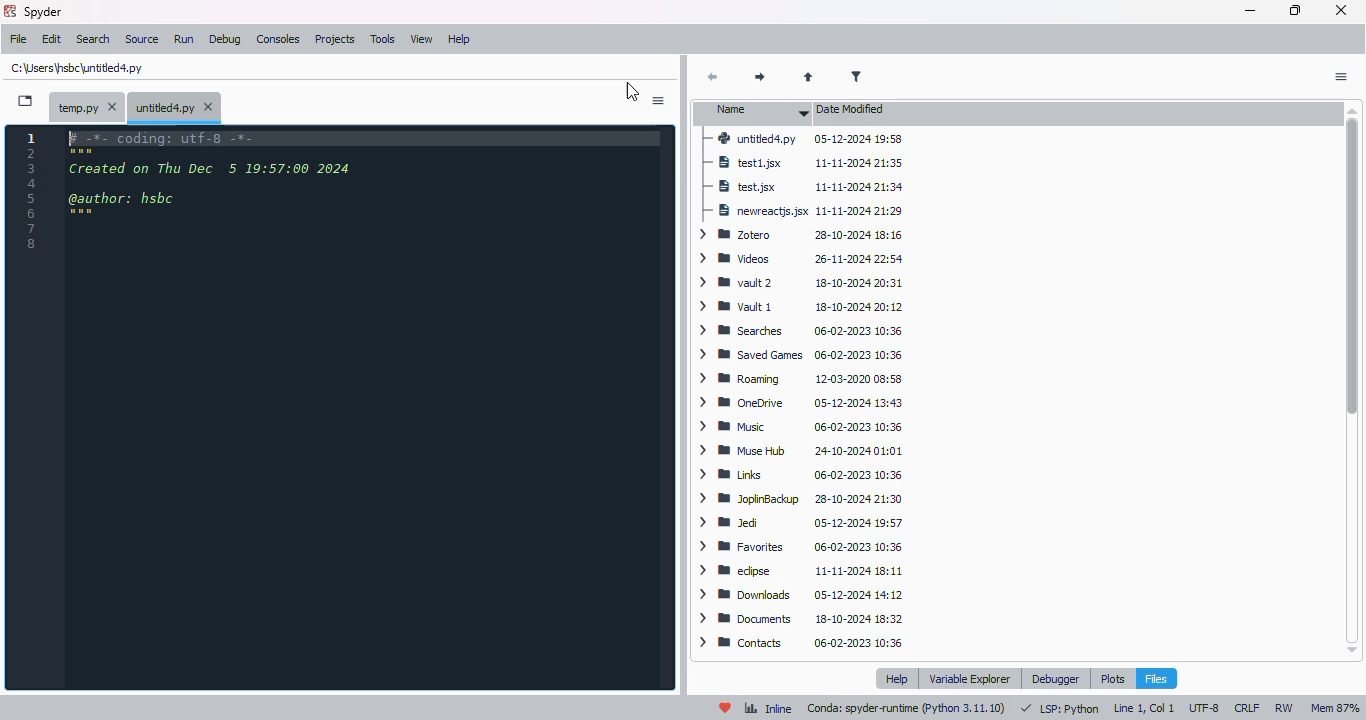 This screenshot has height=720, width=1366. I want to click on line 1, col 1, so click(1144, 708).